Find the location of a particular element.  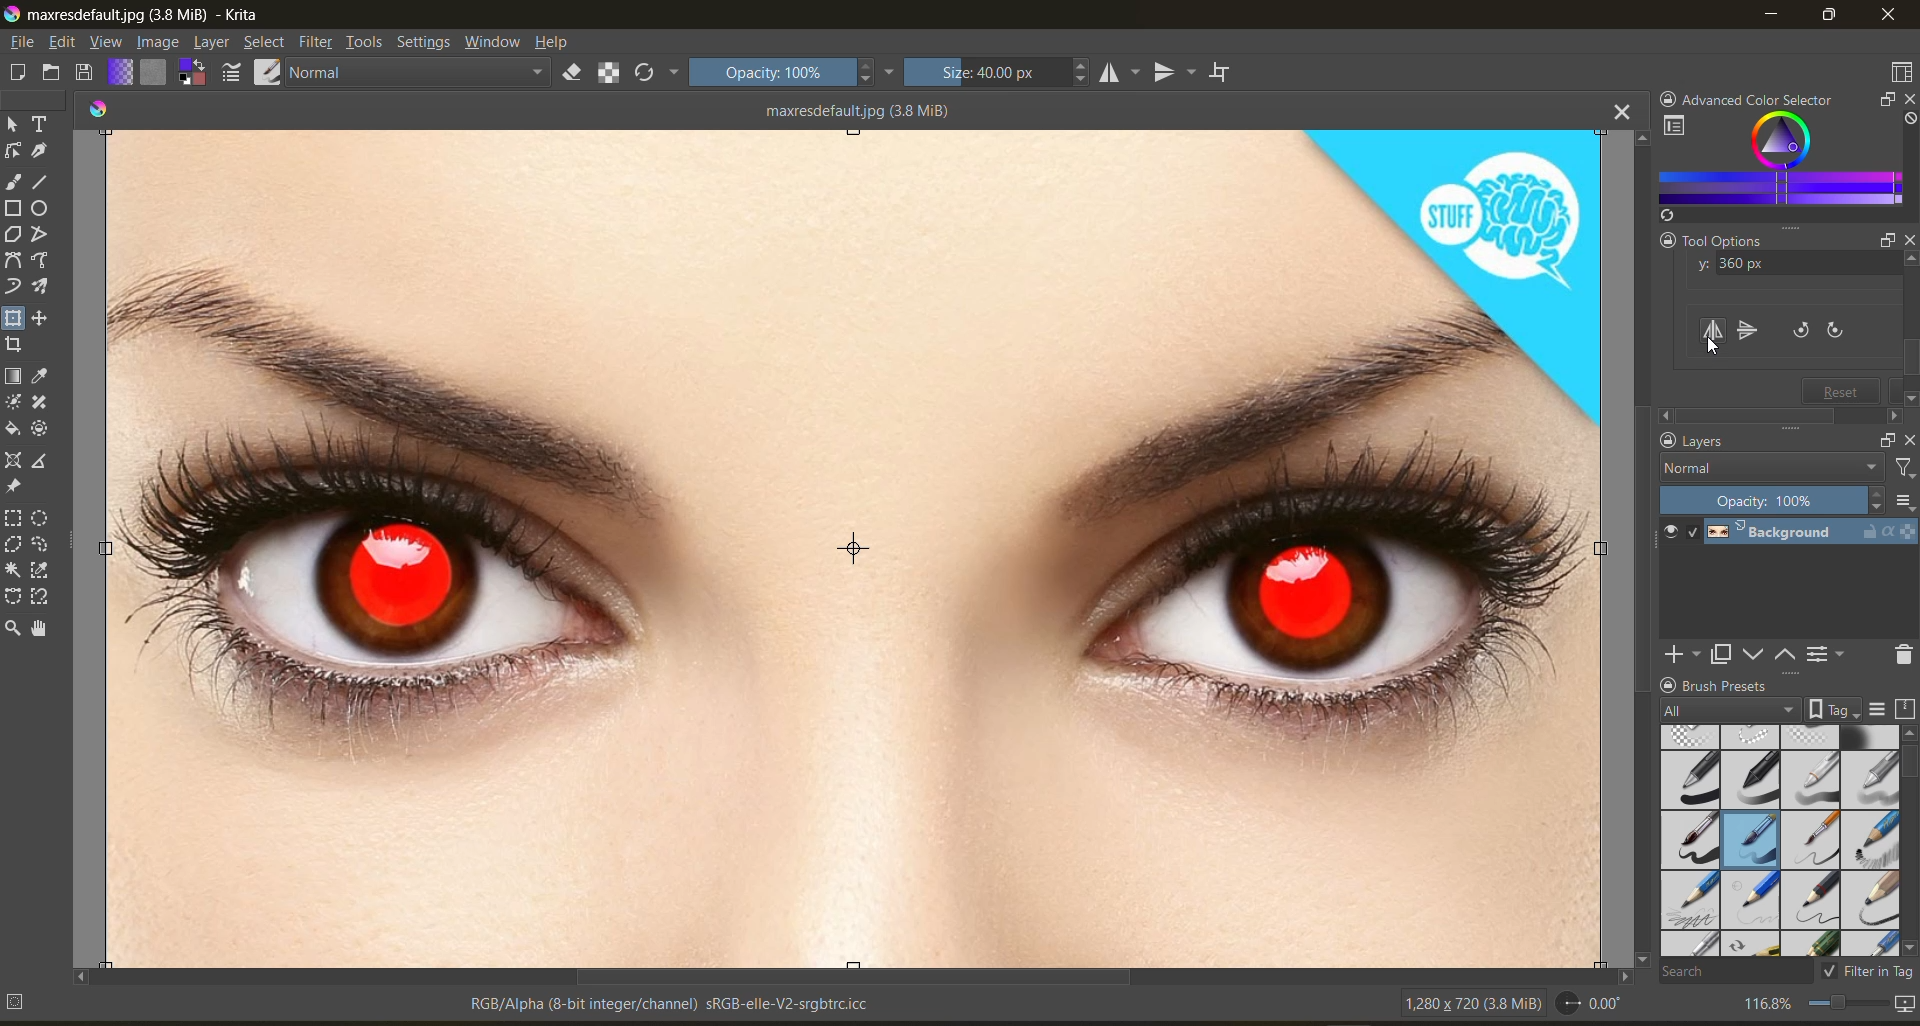

tool is located at coordinates (40, 318).